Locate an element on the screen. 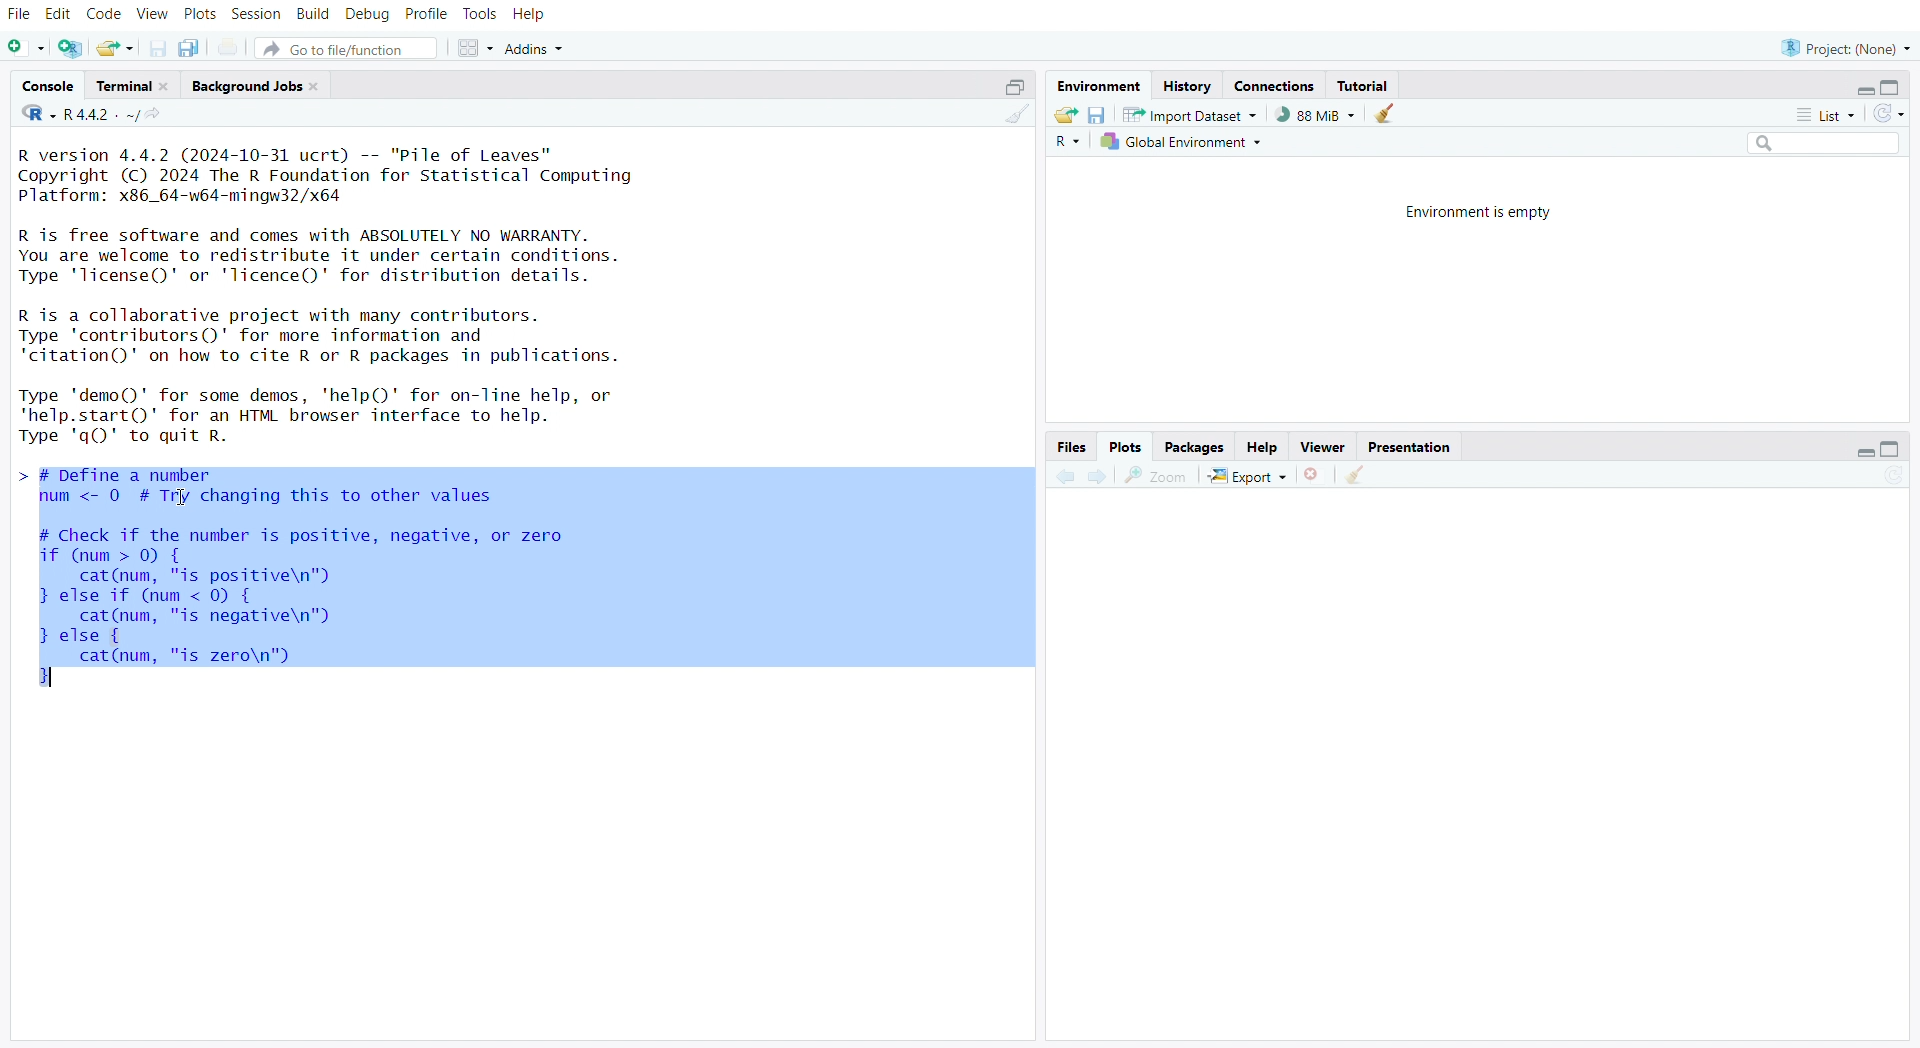 The image size is (1920, 1048). global environment is located at coordinates (1183, 144).